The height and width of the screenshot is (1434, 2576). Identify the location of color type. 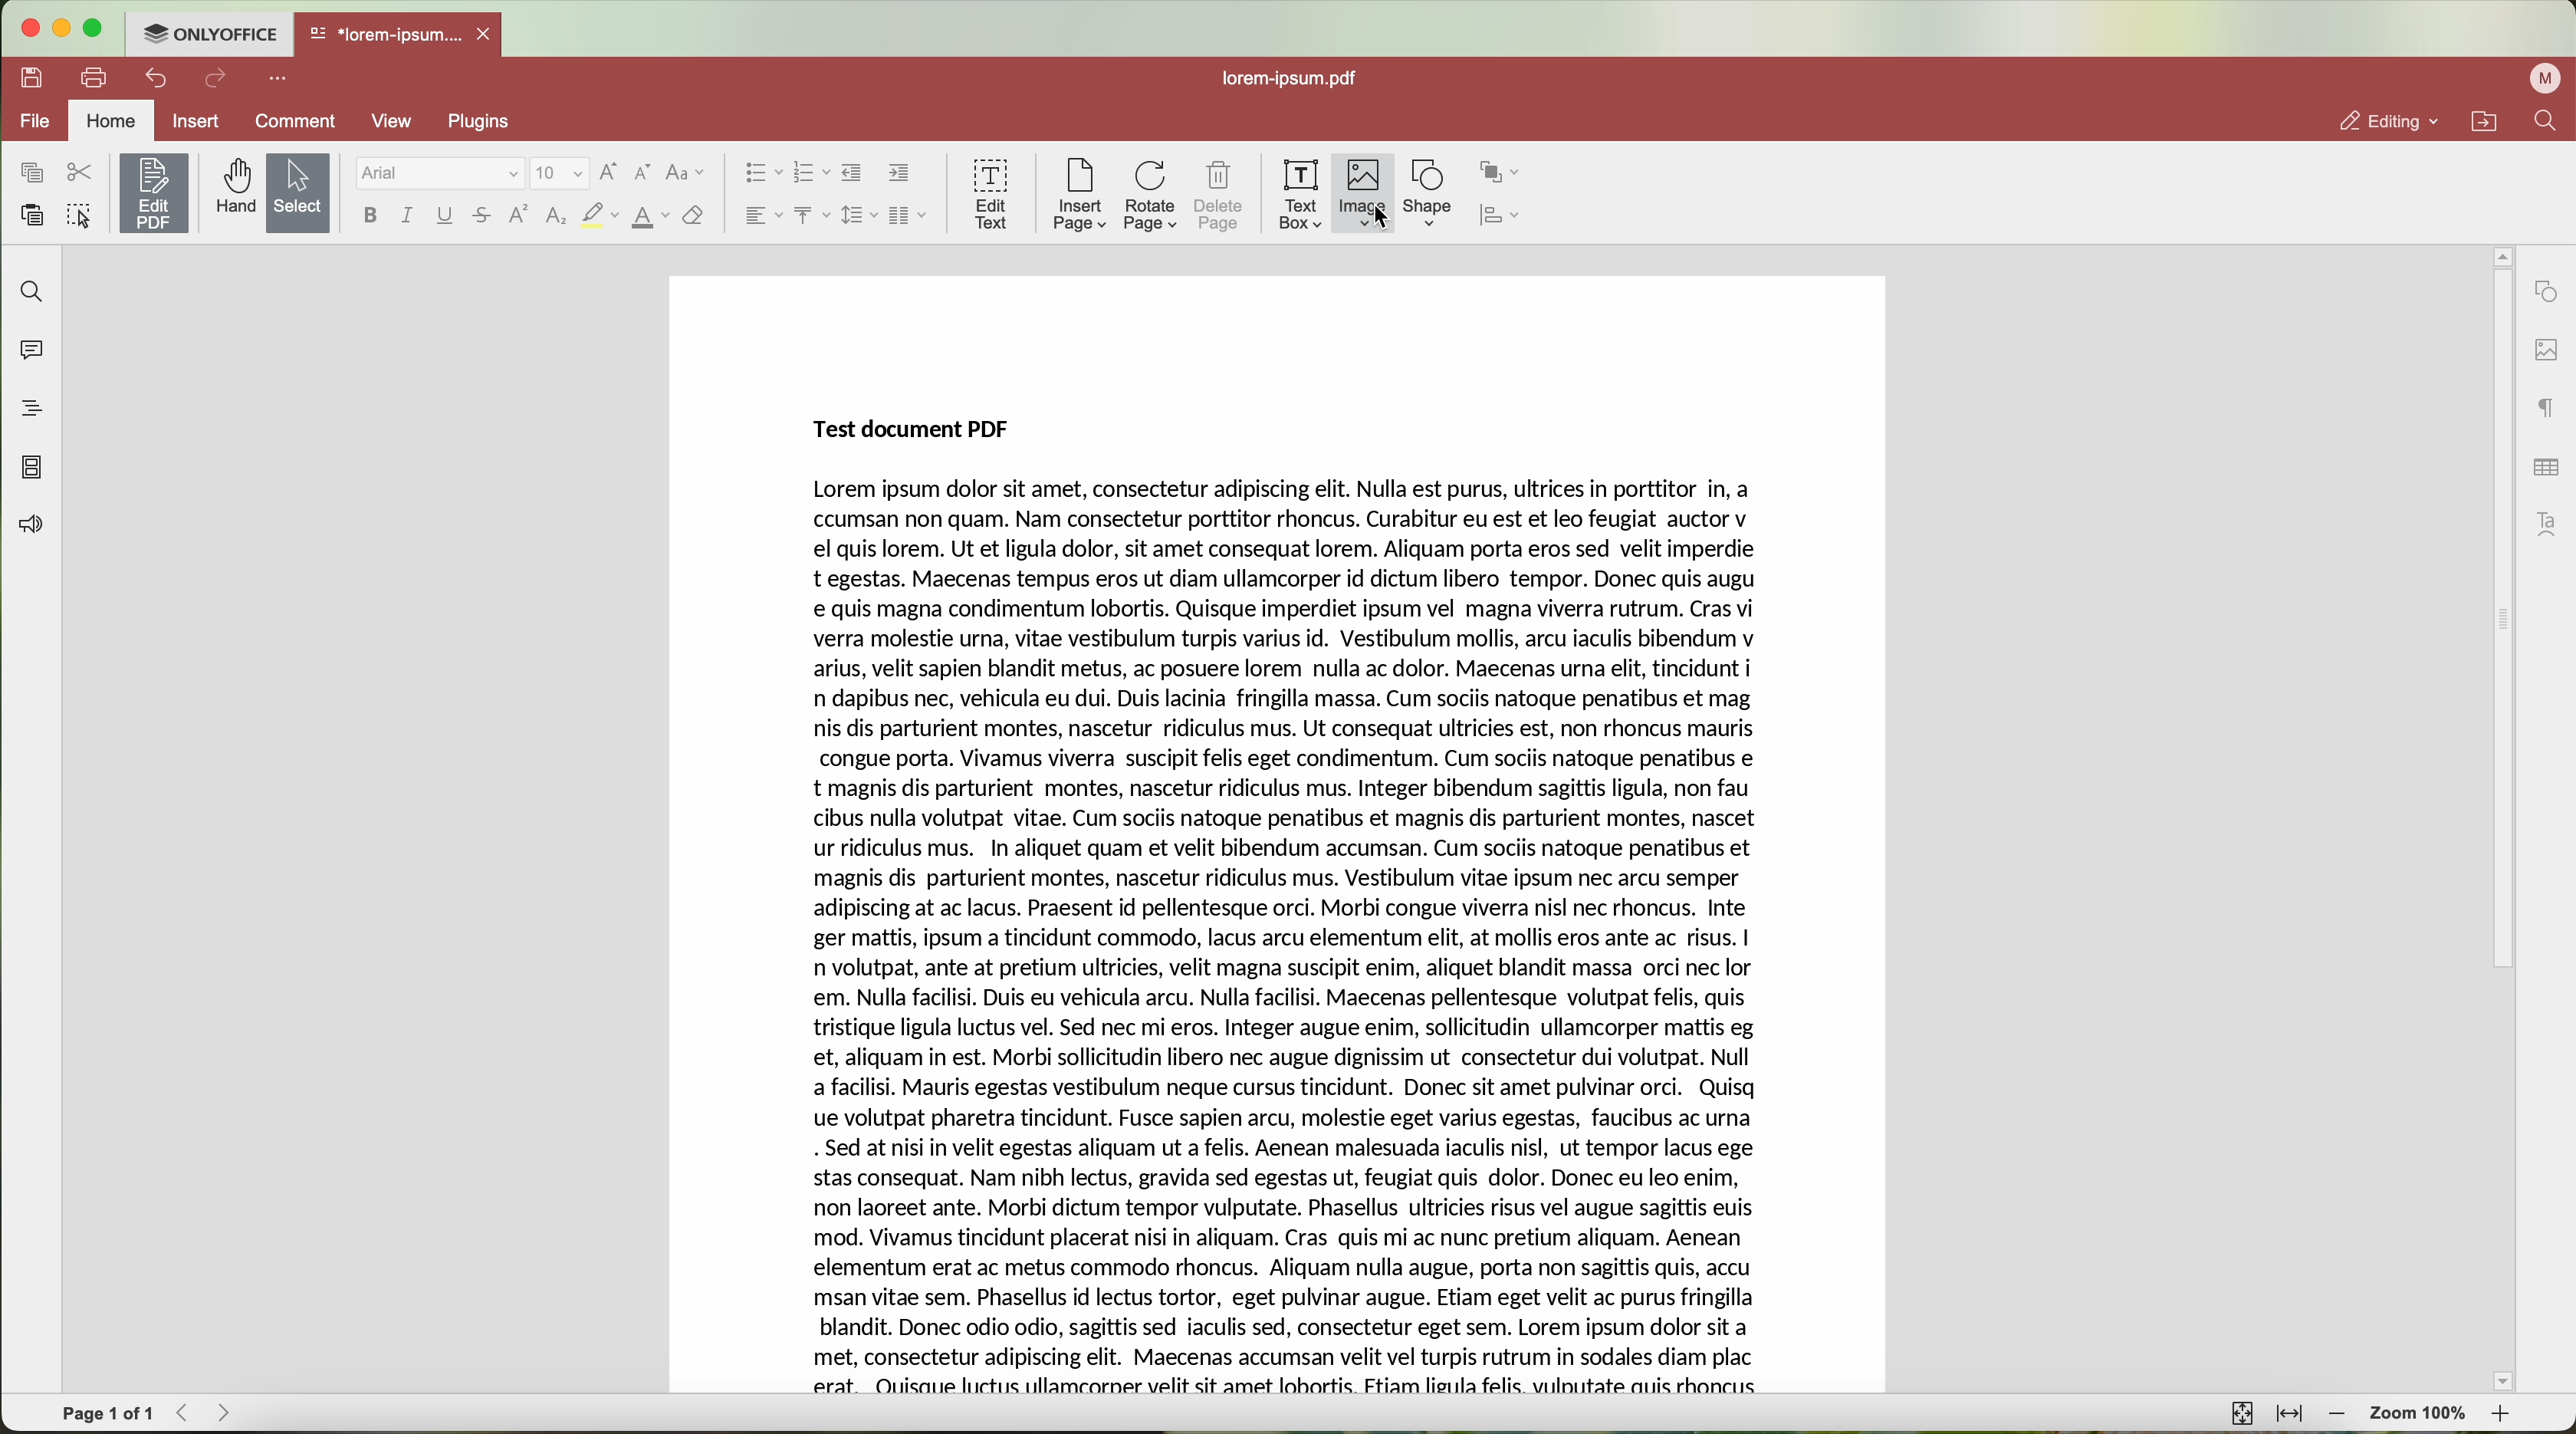
(651, 218).